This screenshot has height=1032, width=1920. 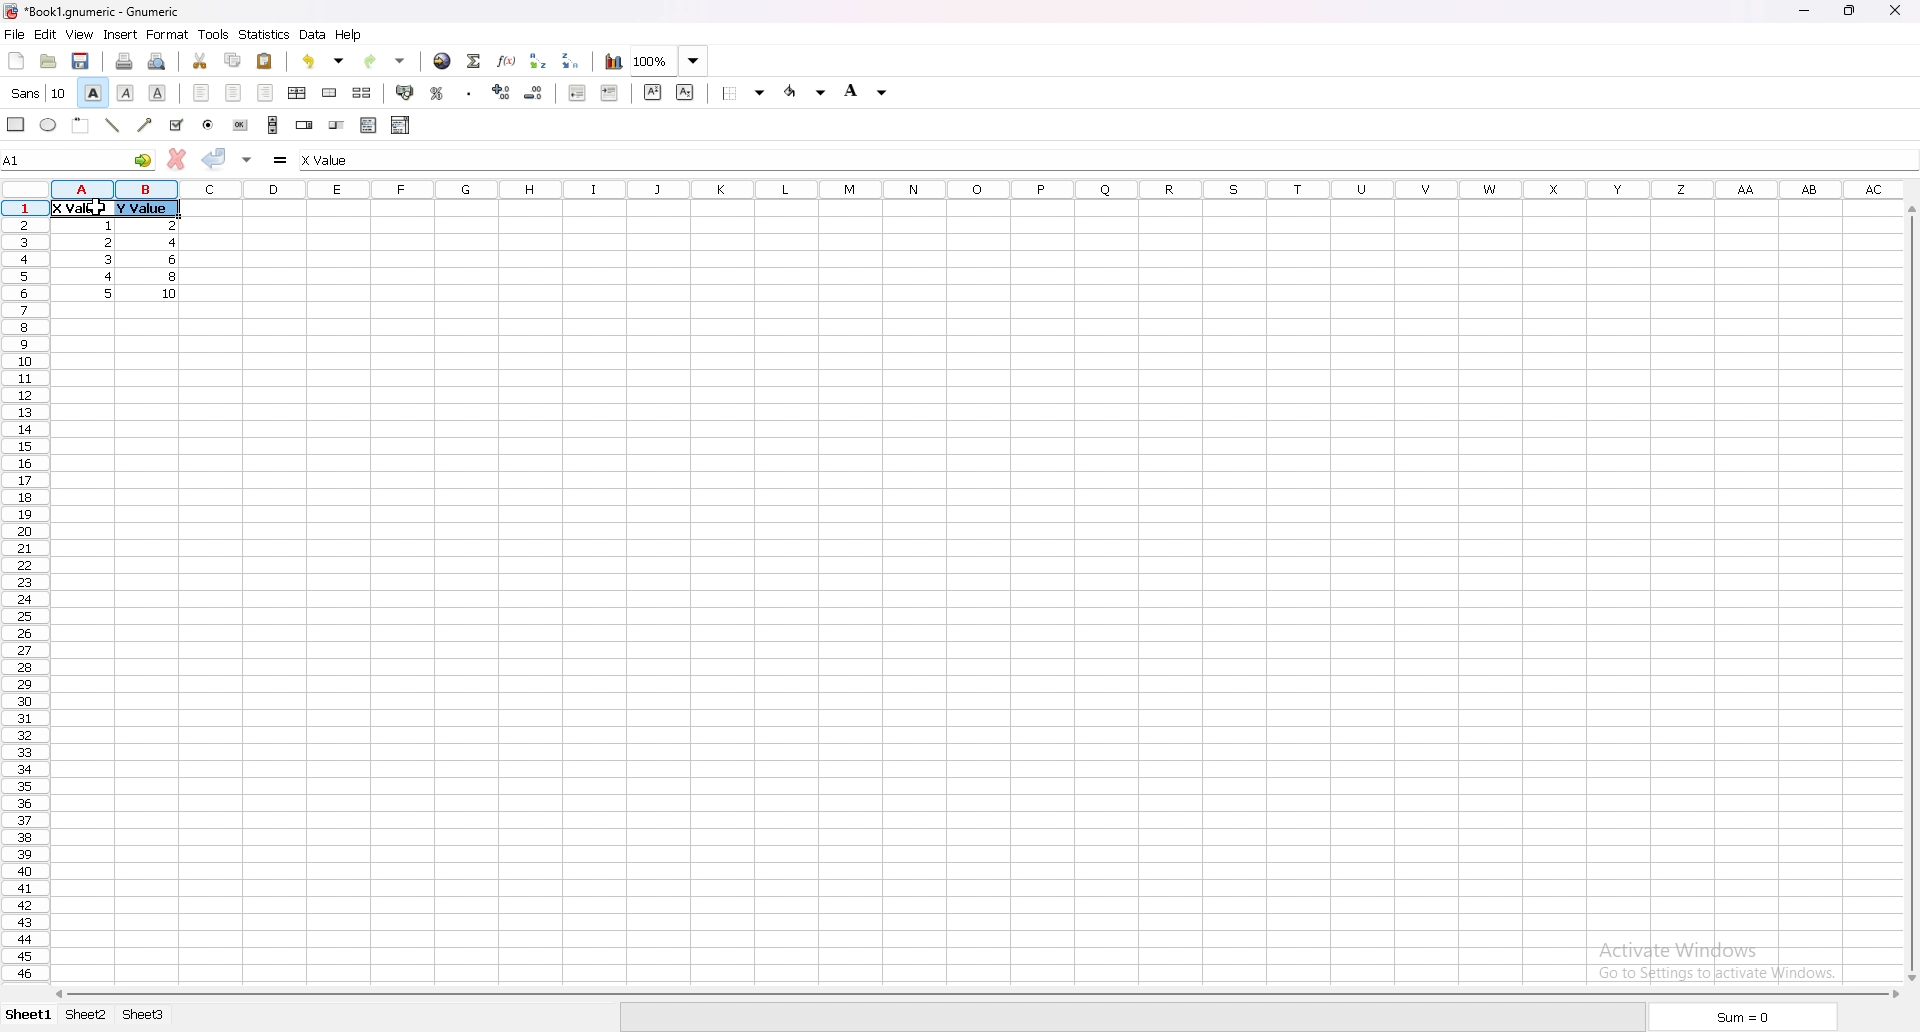 What do you see at coordinates (81, 124) in the screenshot?
I see `frame` at bounding box center [81, 124].